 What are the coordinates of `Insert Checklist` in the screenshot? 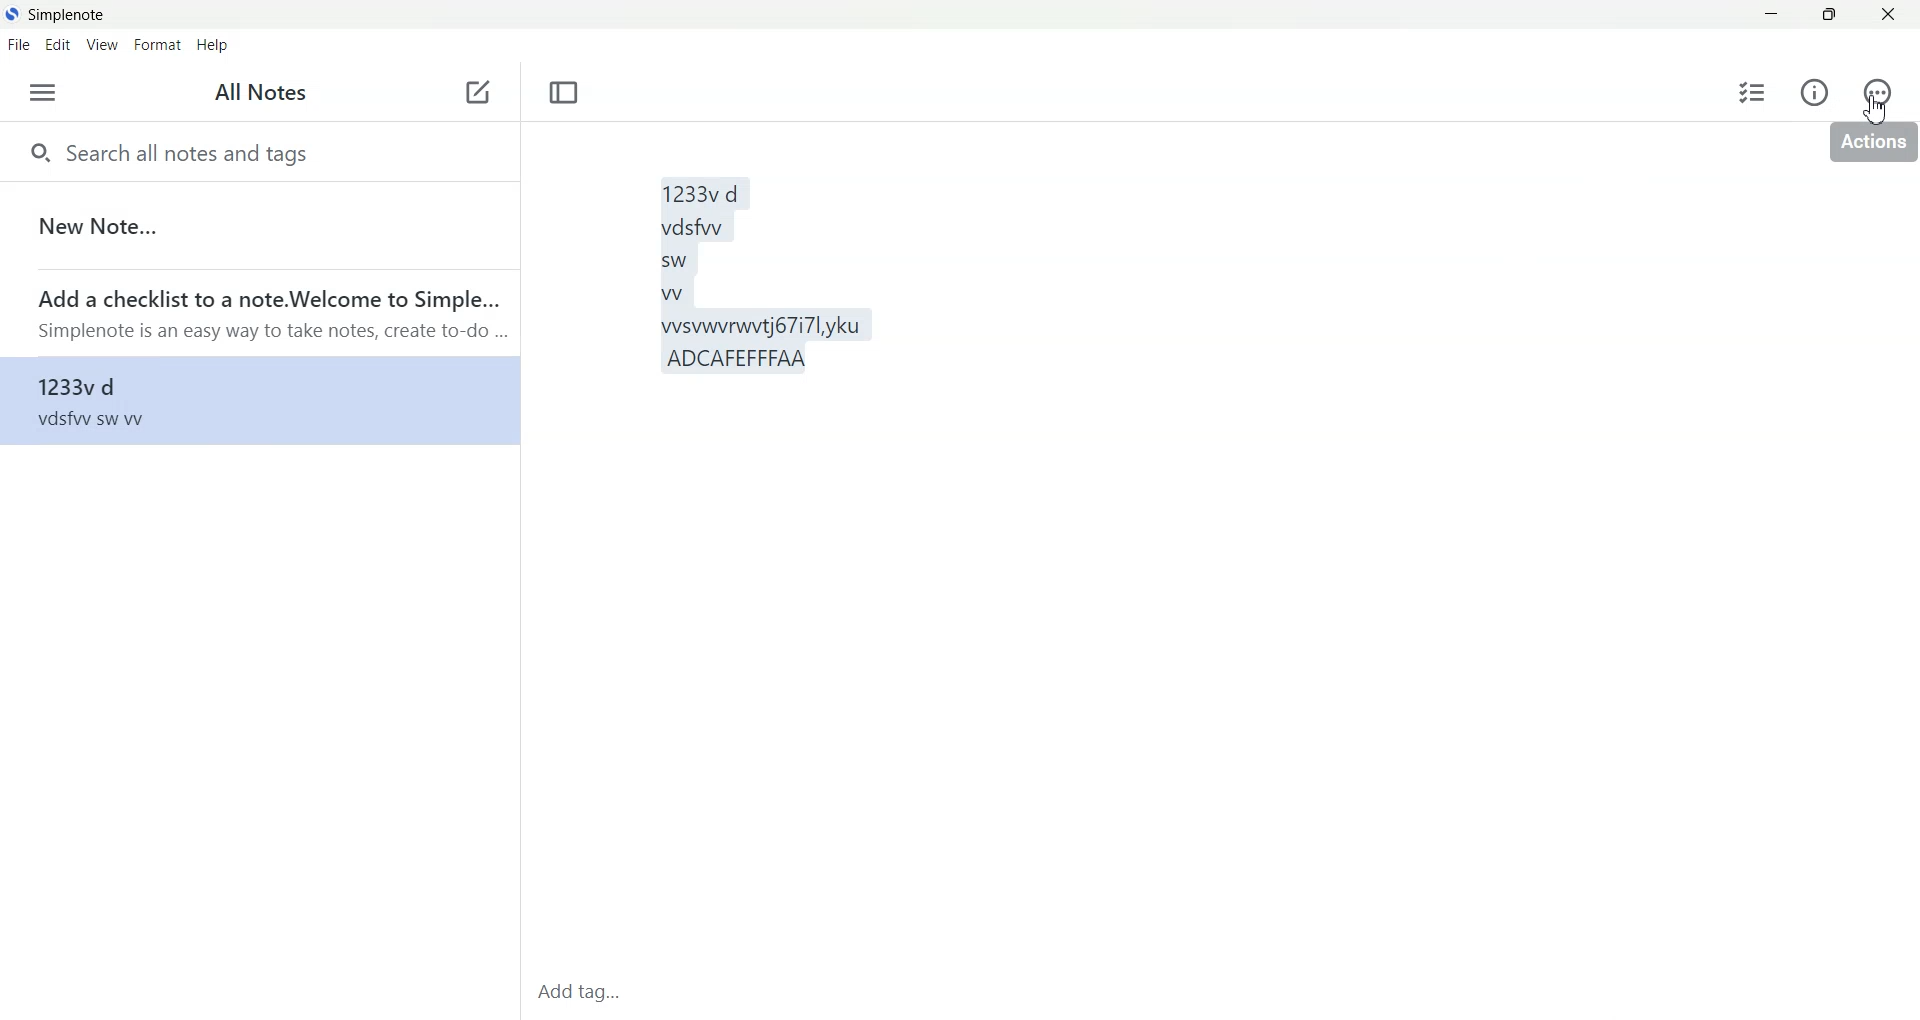 It's located at (1753, 91).